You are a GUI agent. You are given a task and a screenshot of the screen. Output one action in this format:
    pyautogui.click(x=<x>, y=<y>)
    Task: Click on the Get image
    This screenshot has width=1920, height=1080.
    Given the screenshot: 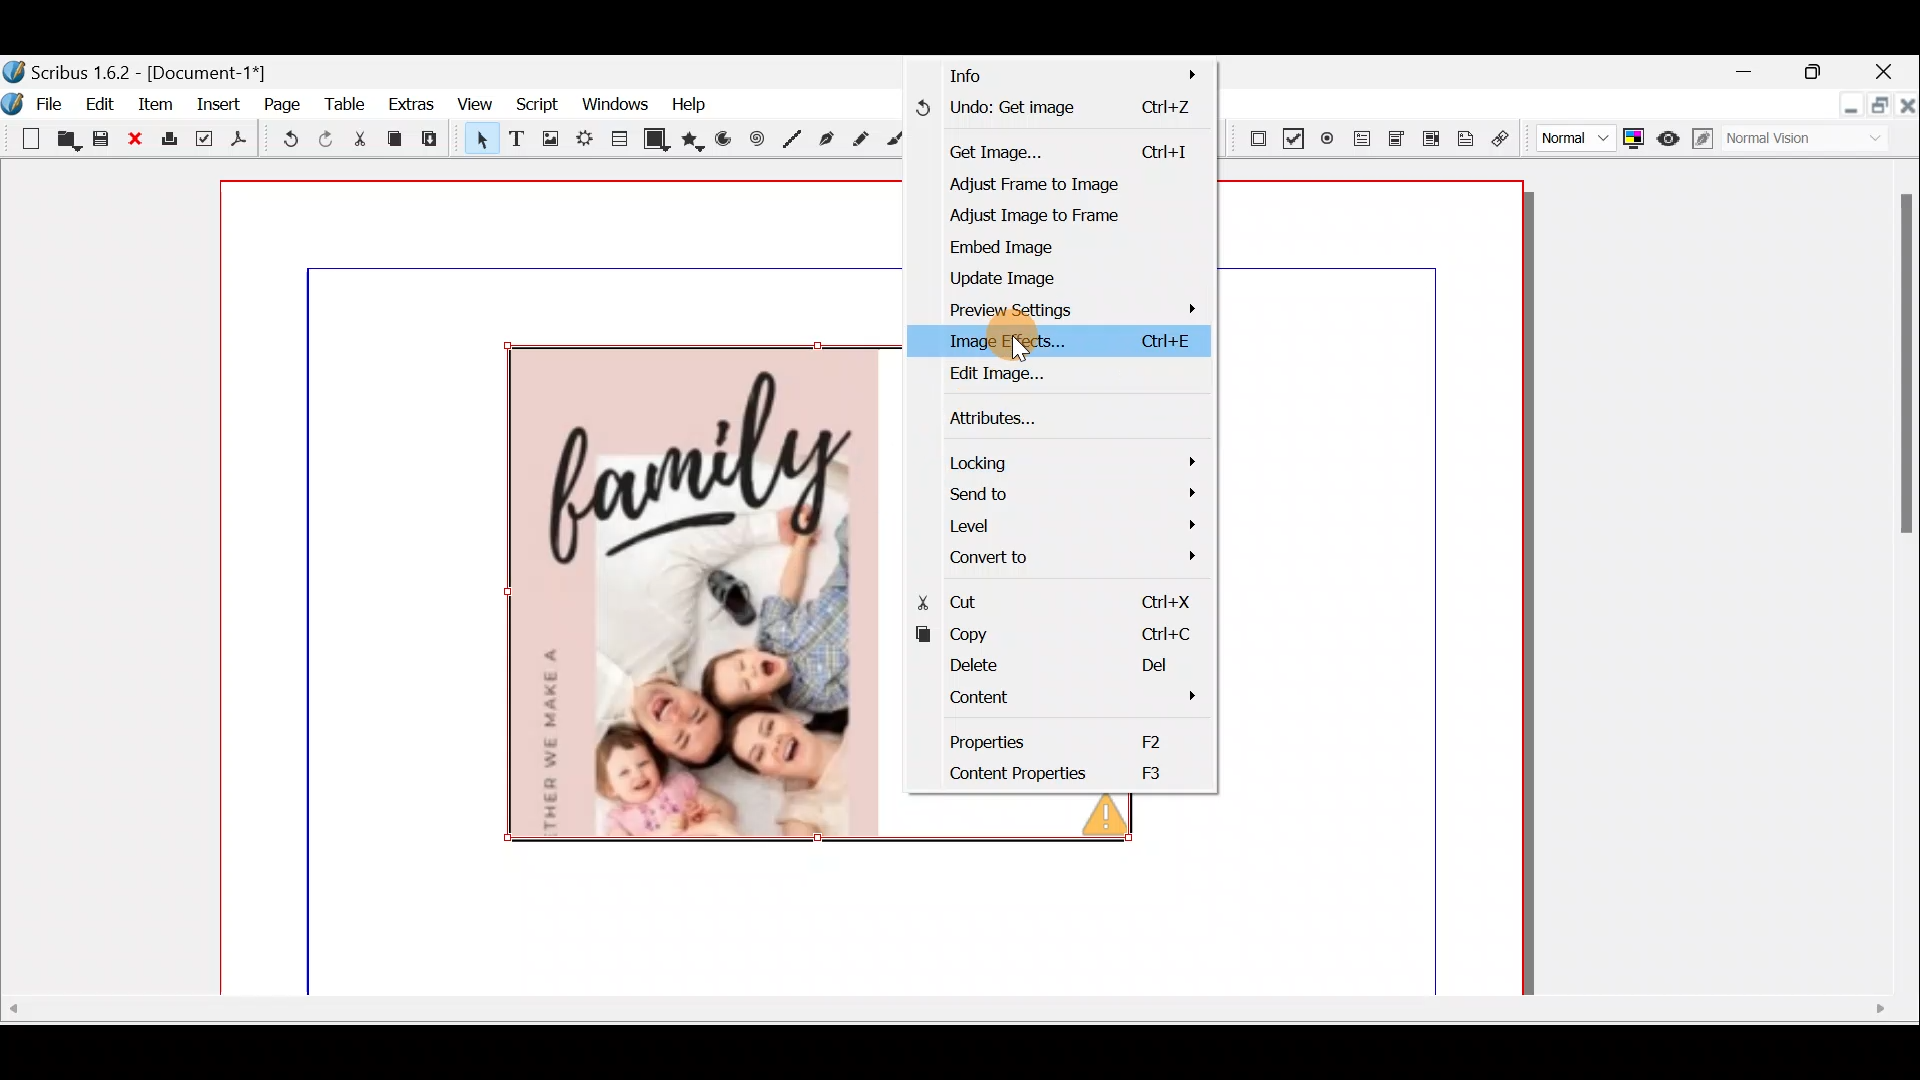 What is the action you would take?
    pyautogui.click(x=1064, y=147)
    